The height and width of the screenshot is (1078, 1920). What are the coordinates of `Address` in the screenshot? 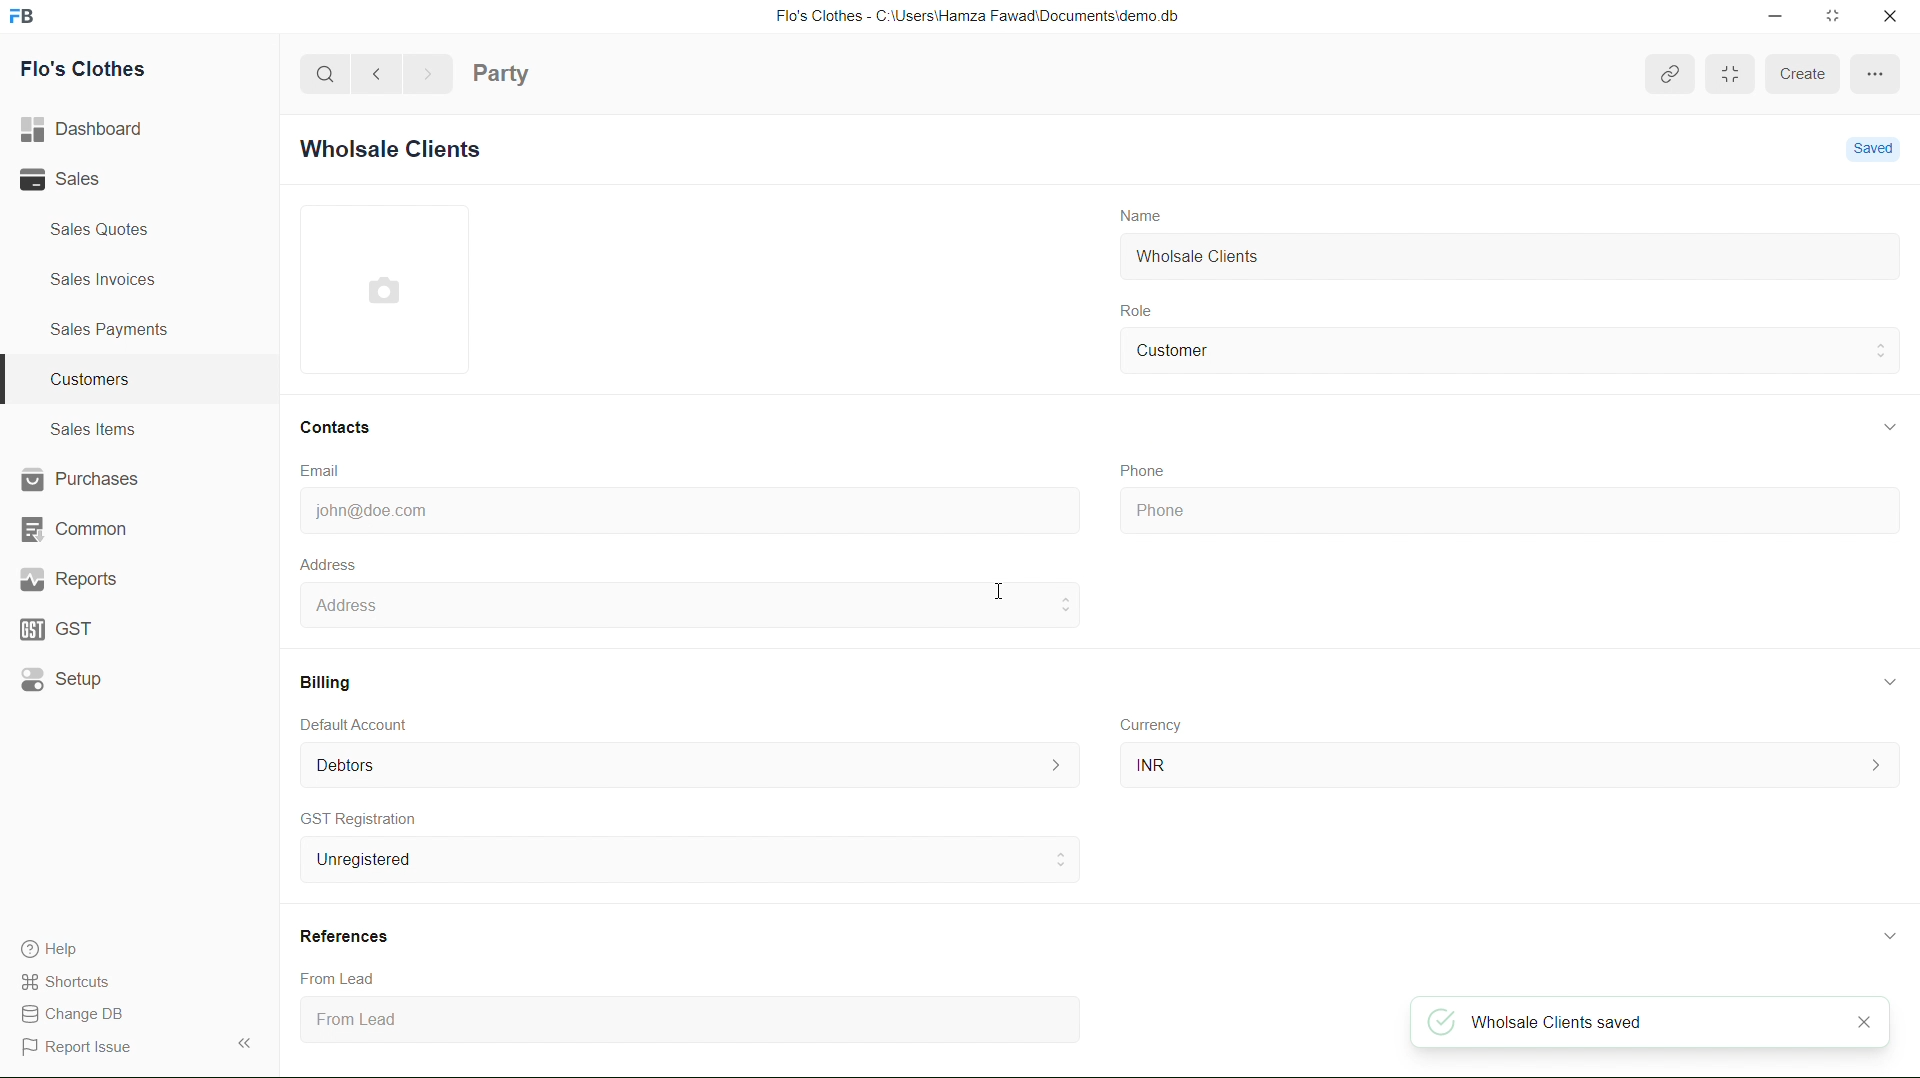 It's located at (328, 562).